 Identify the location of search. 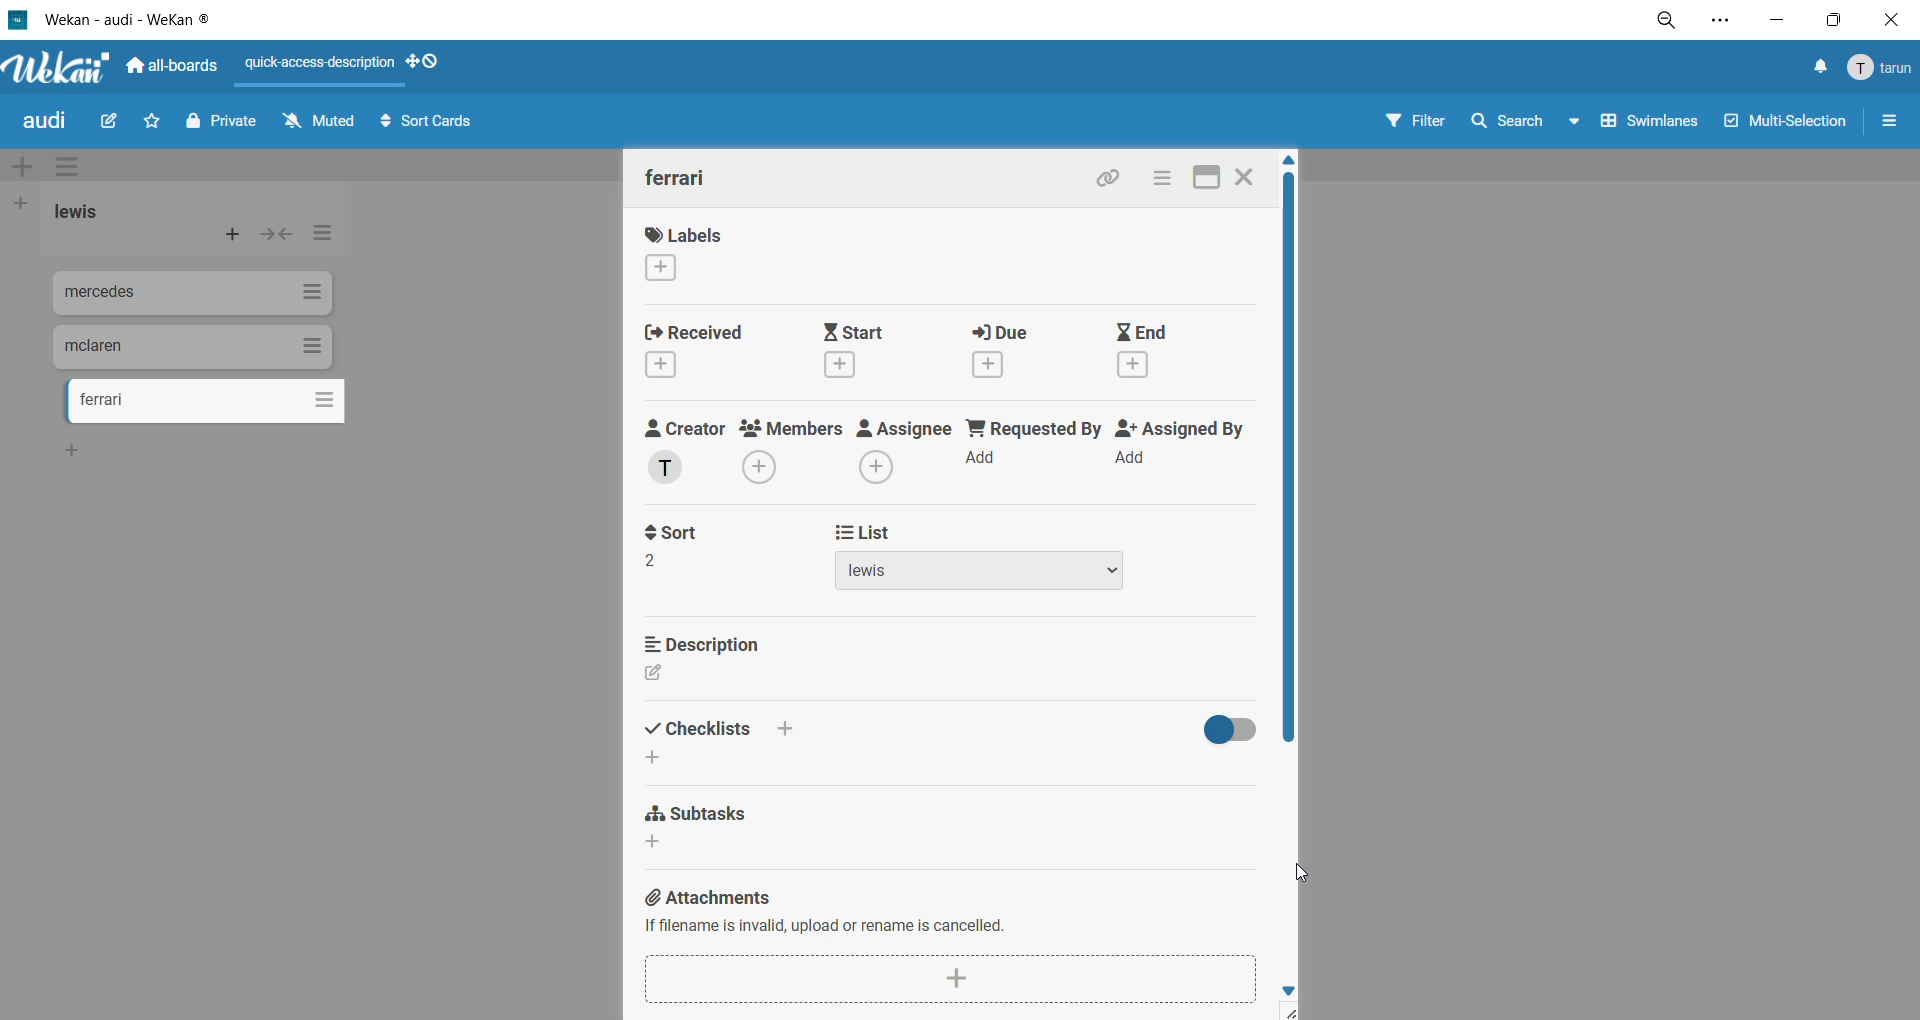
(1525, 124).